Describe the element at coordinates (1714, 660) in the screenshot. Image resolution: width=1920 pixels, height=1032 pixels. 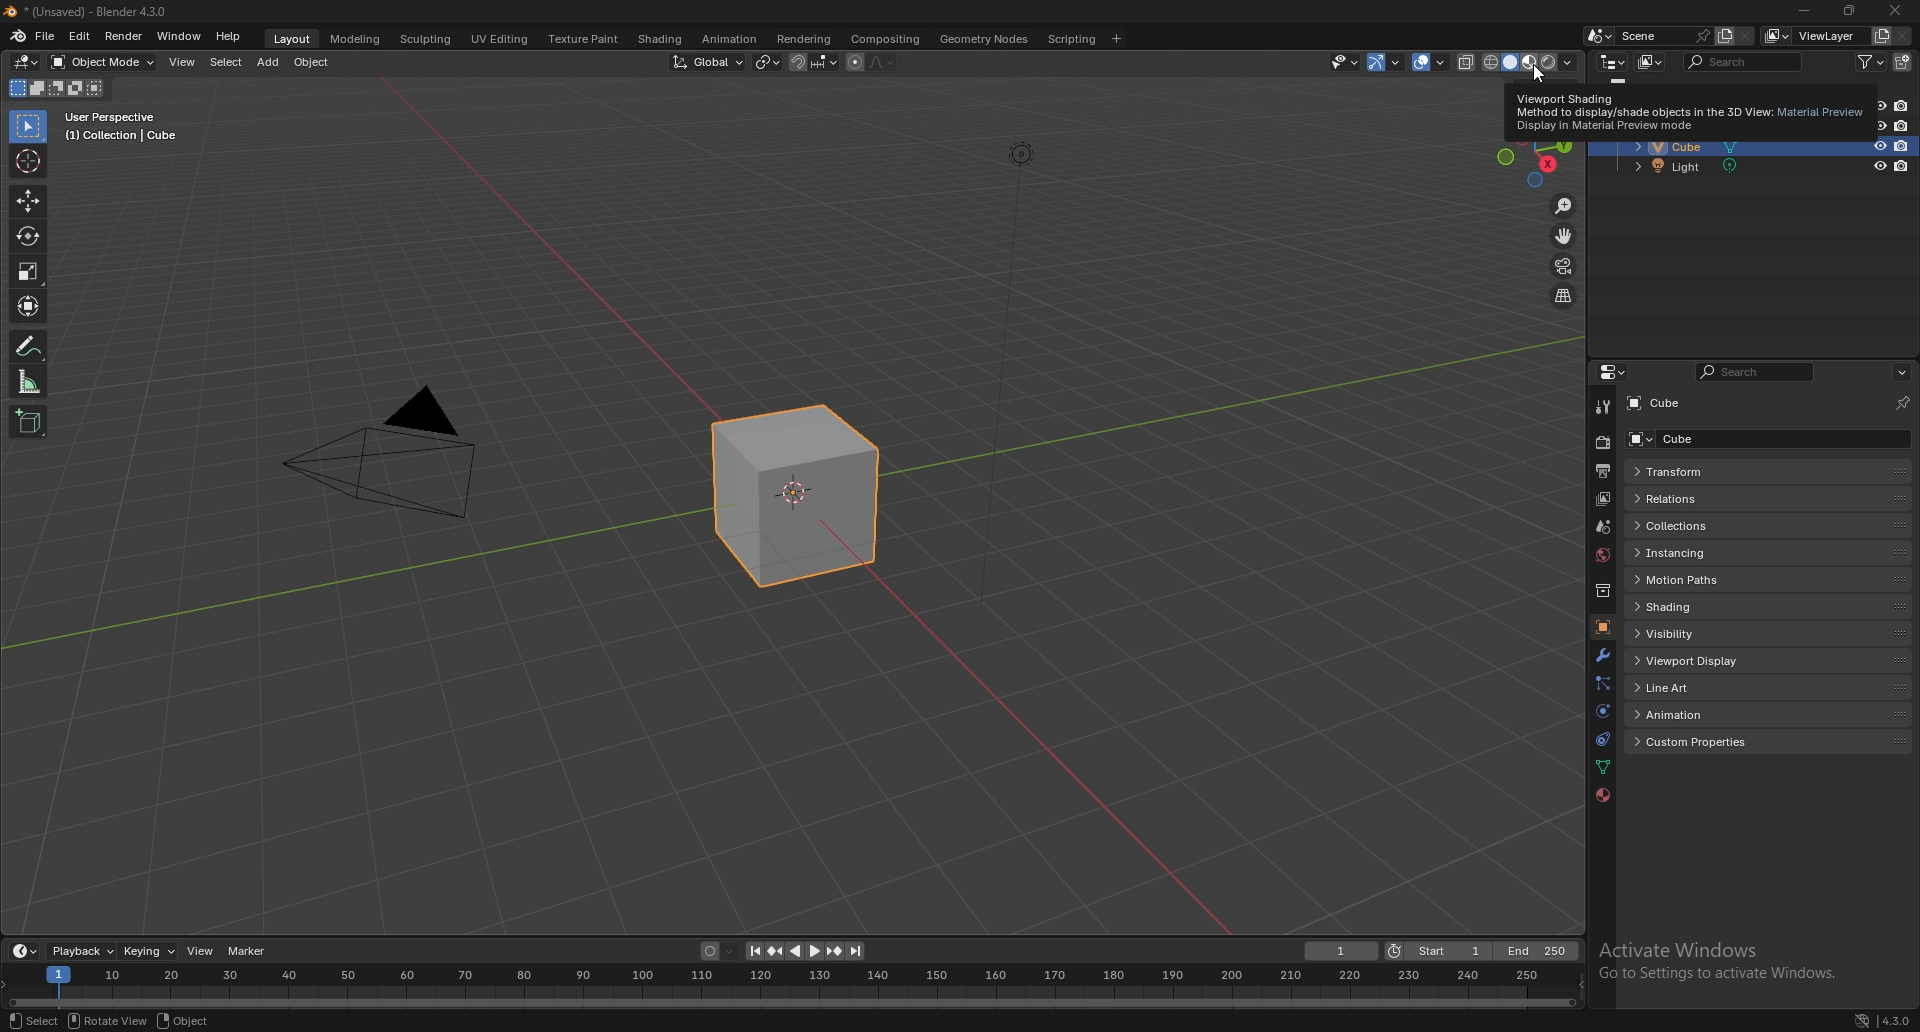
I see `viewport display` at that location.